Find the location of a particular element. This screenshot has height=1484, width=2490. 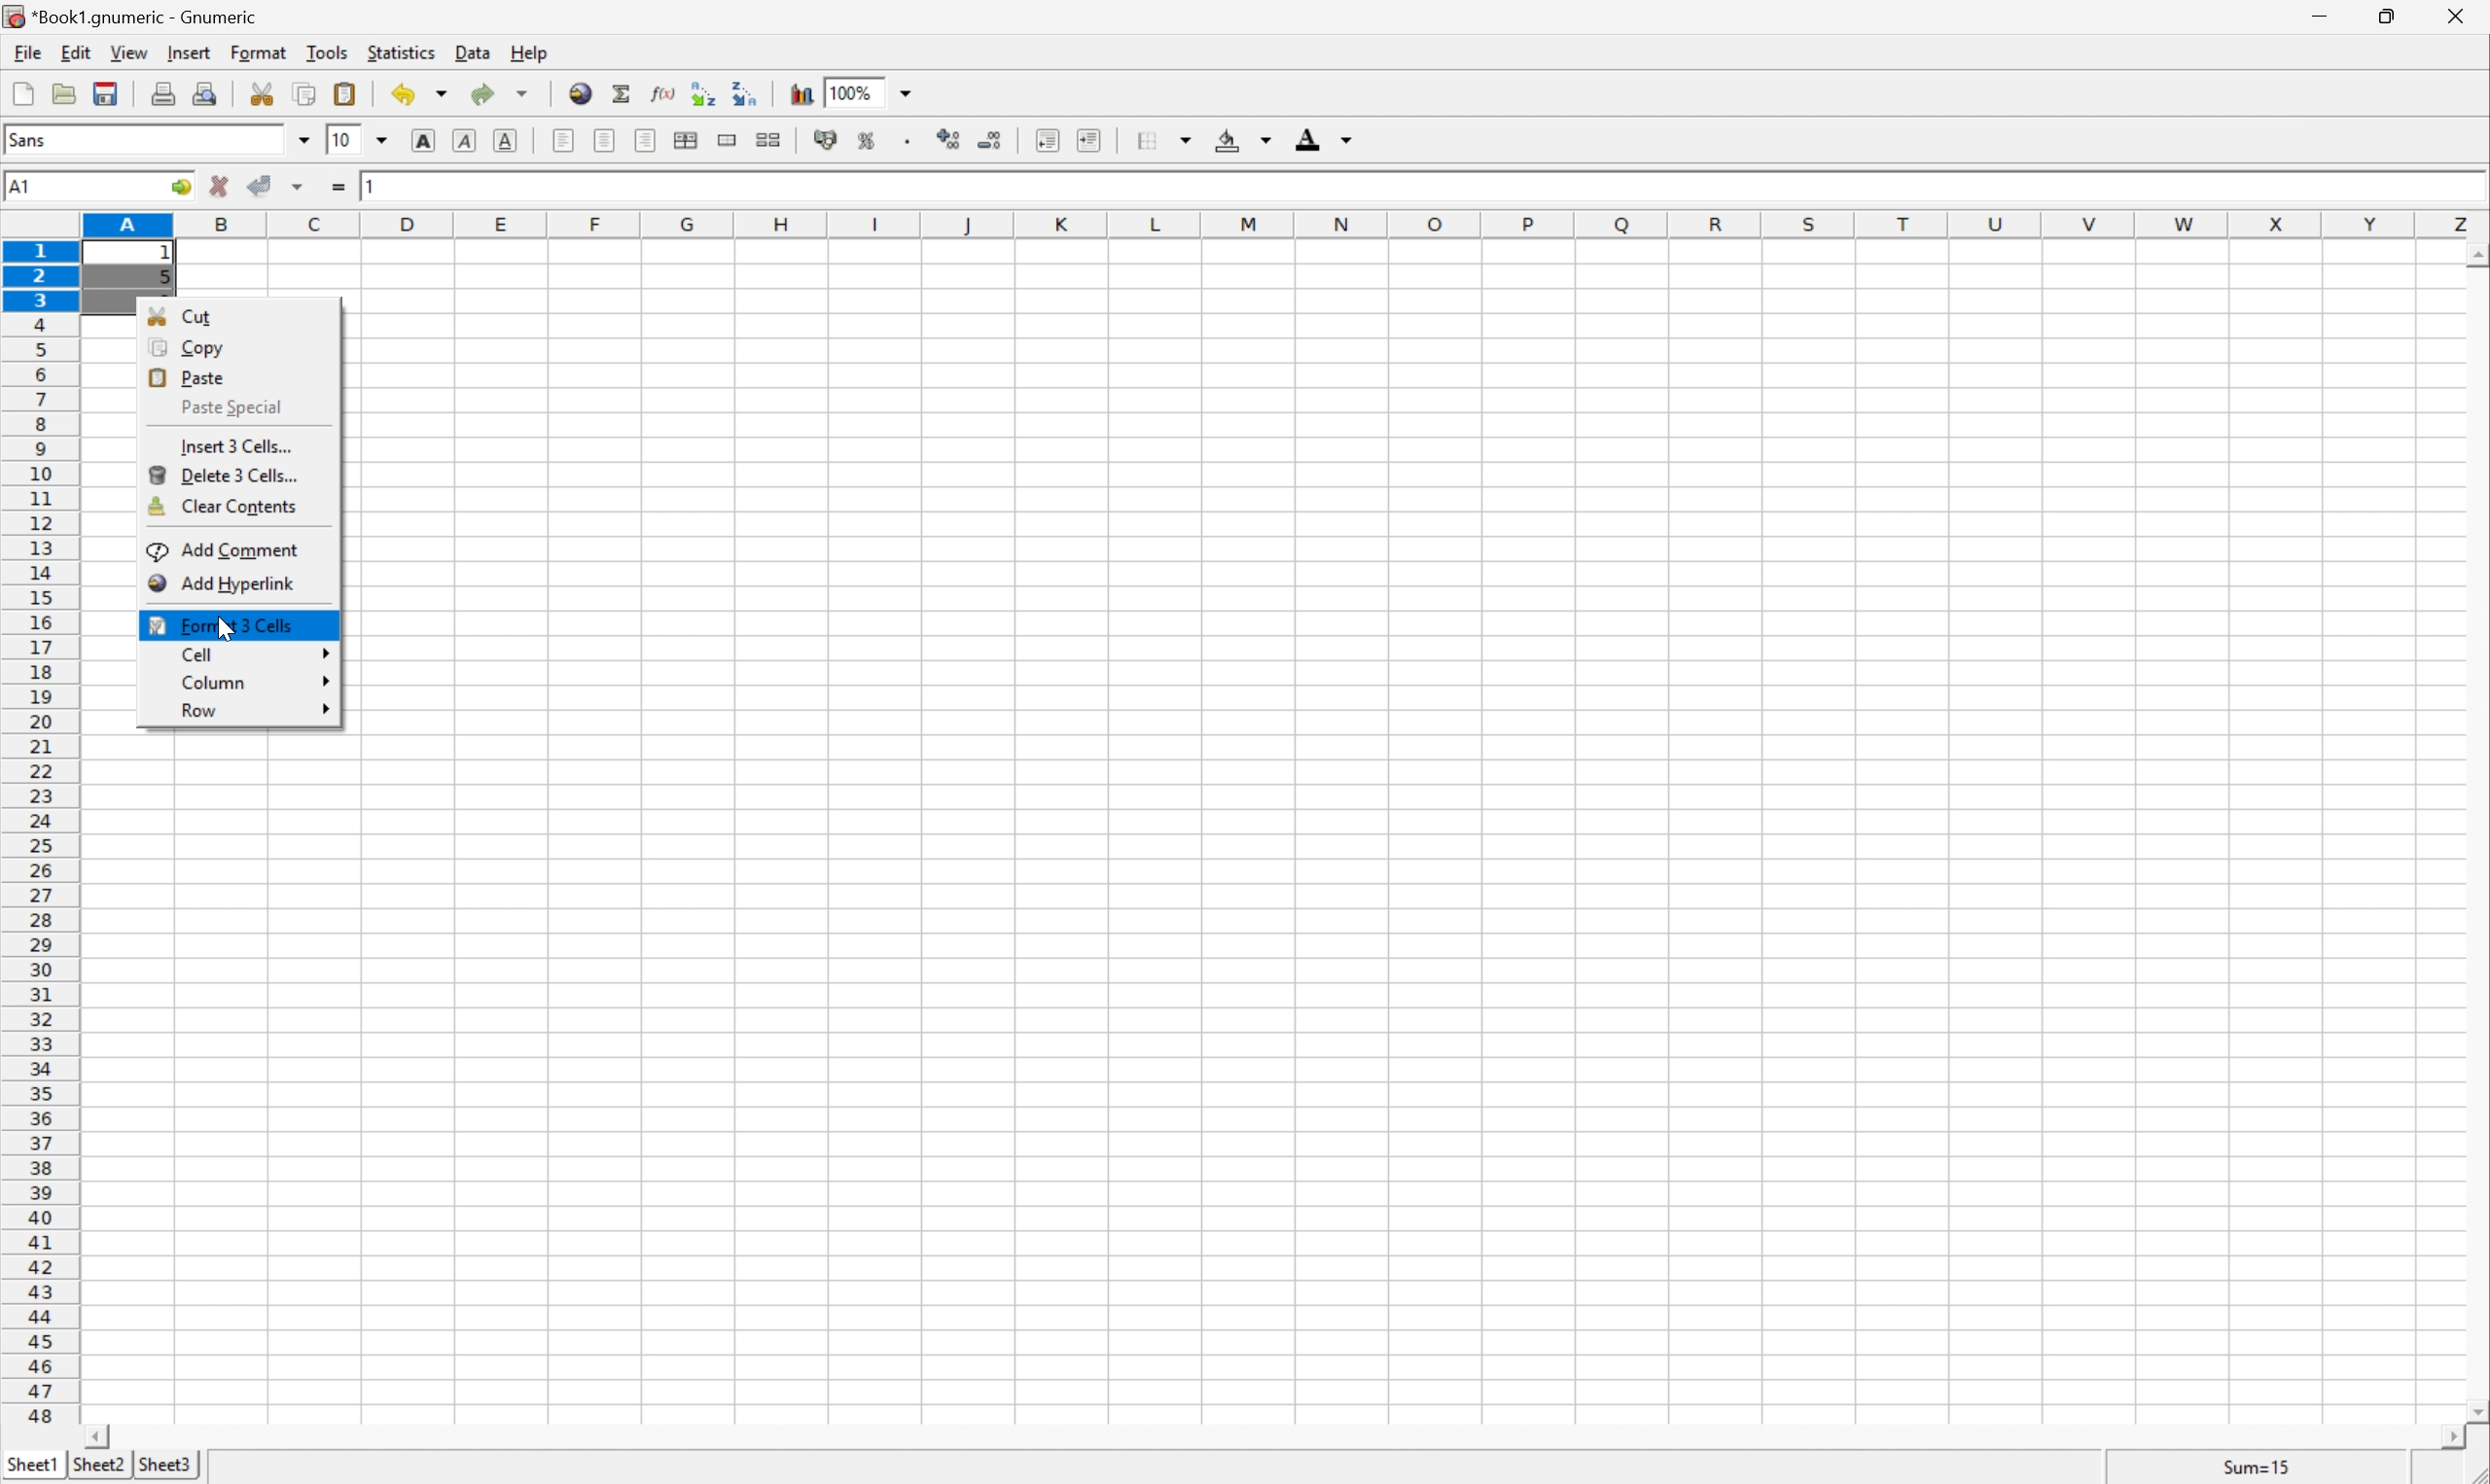

data is located at coordinates (475, 48).